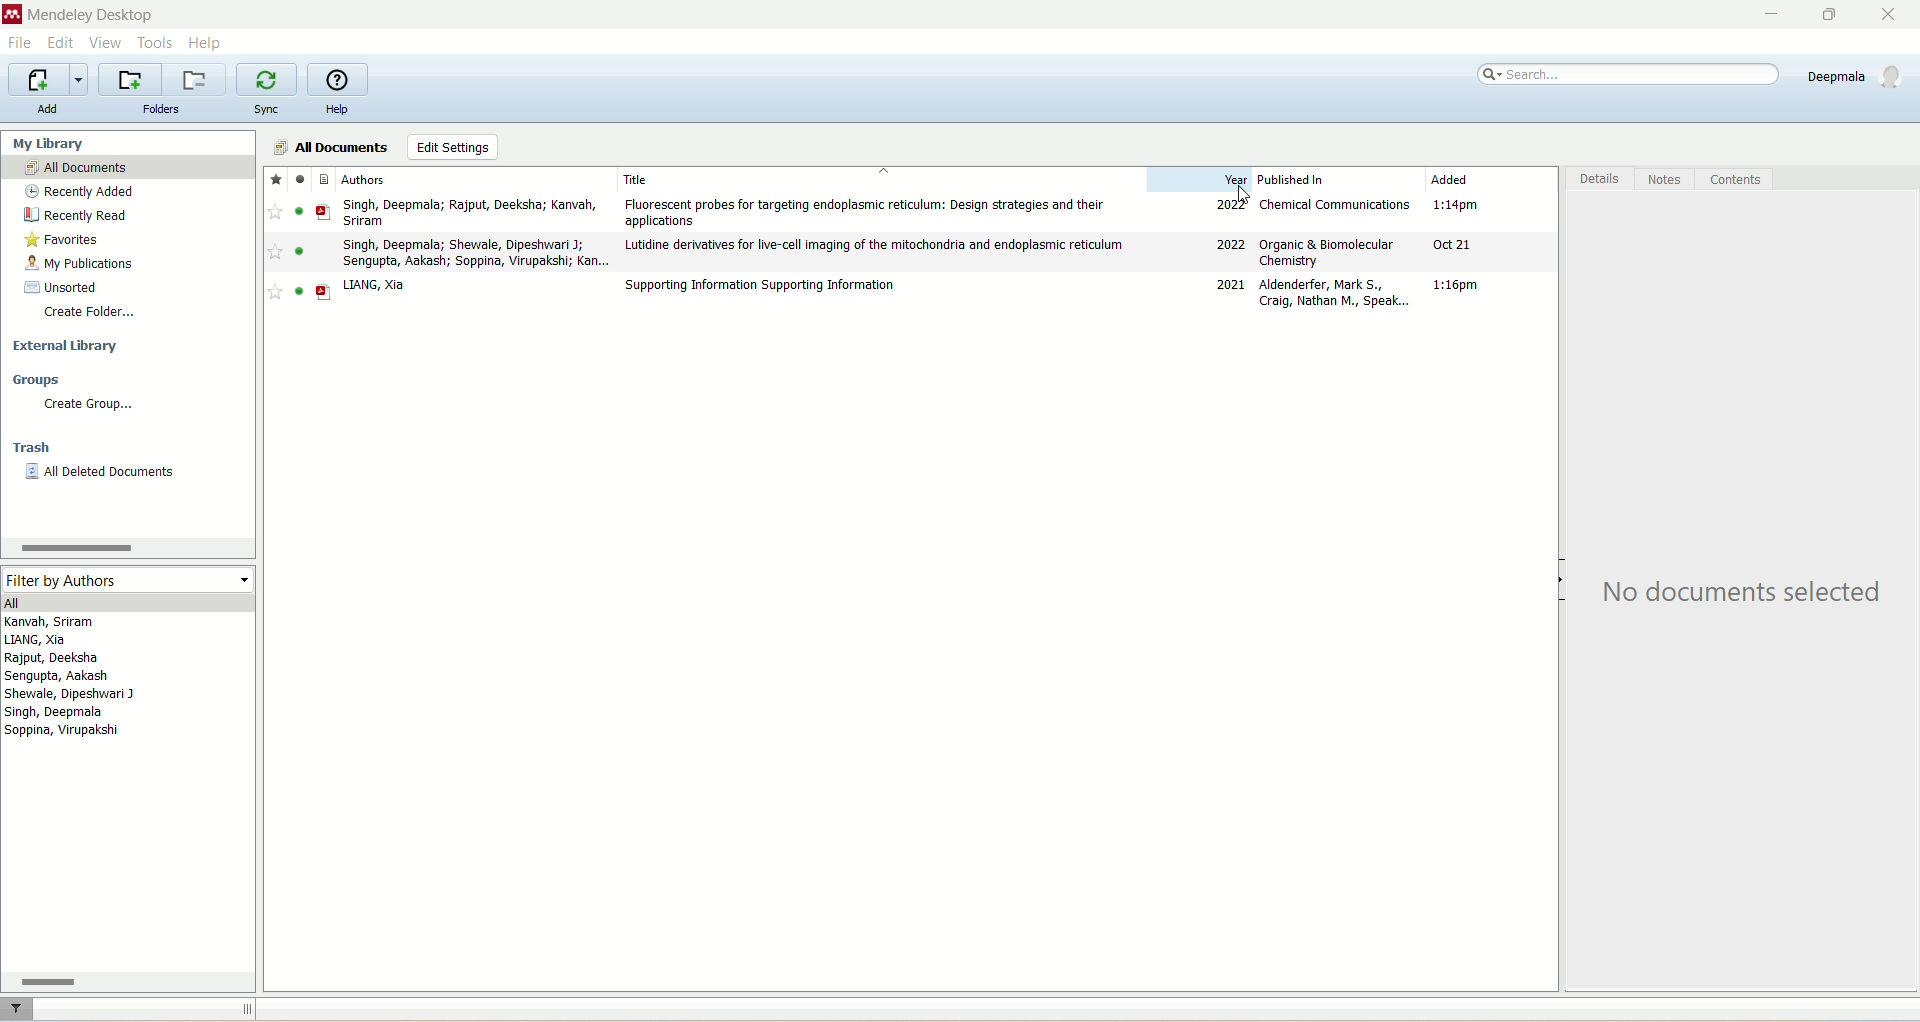 The height and width of the screenshot is (1022, 1920). Describe the element at coordinates (321, 290) in the screenshot. I see `PDF` at that location.